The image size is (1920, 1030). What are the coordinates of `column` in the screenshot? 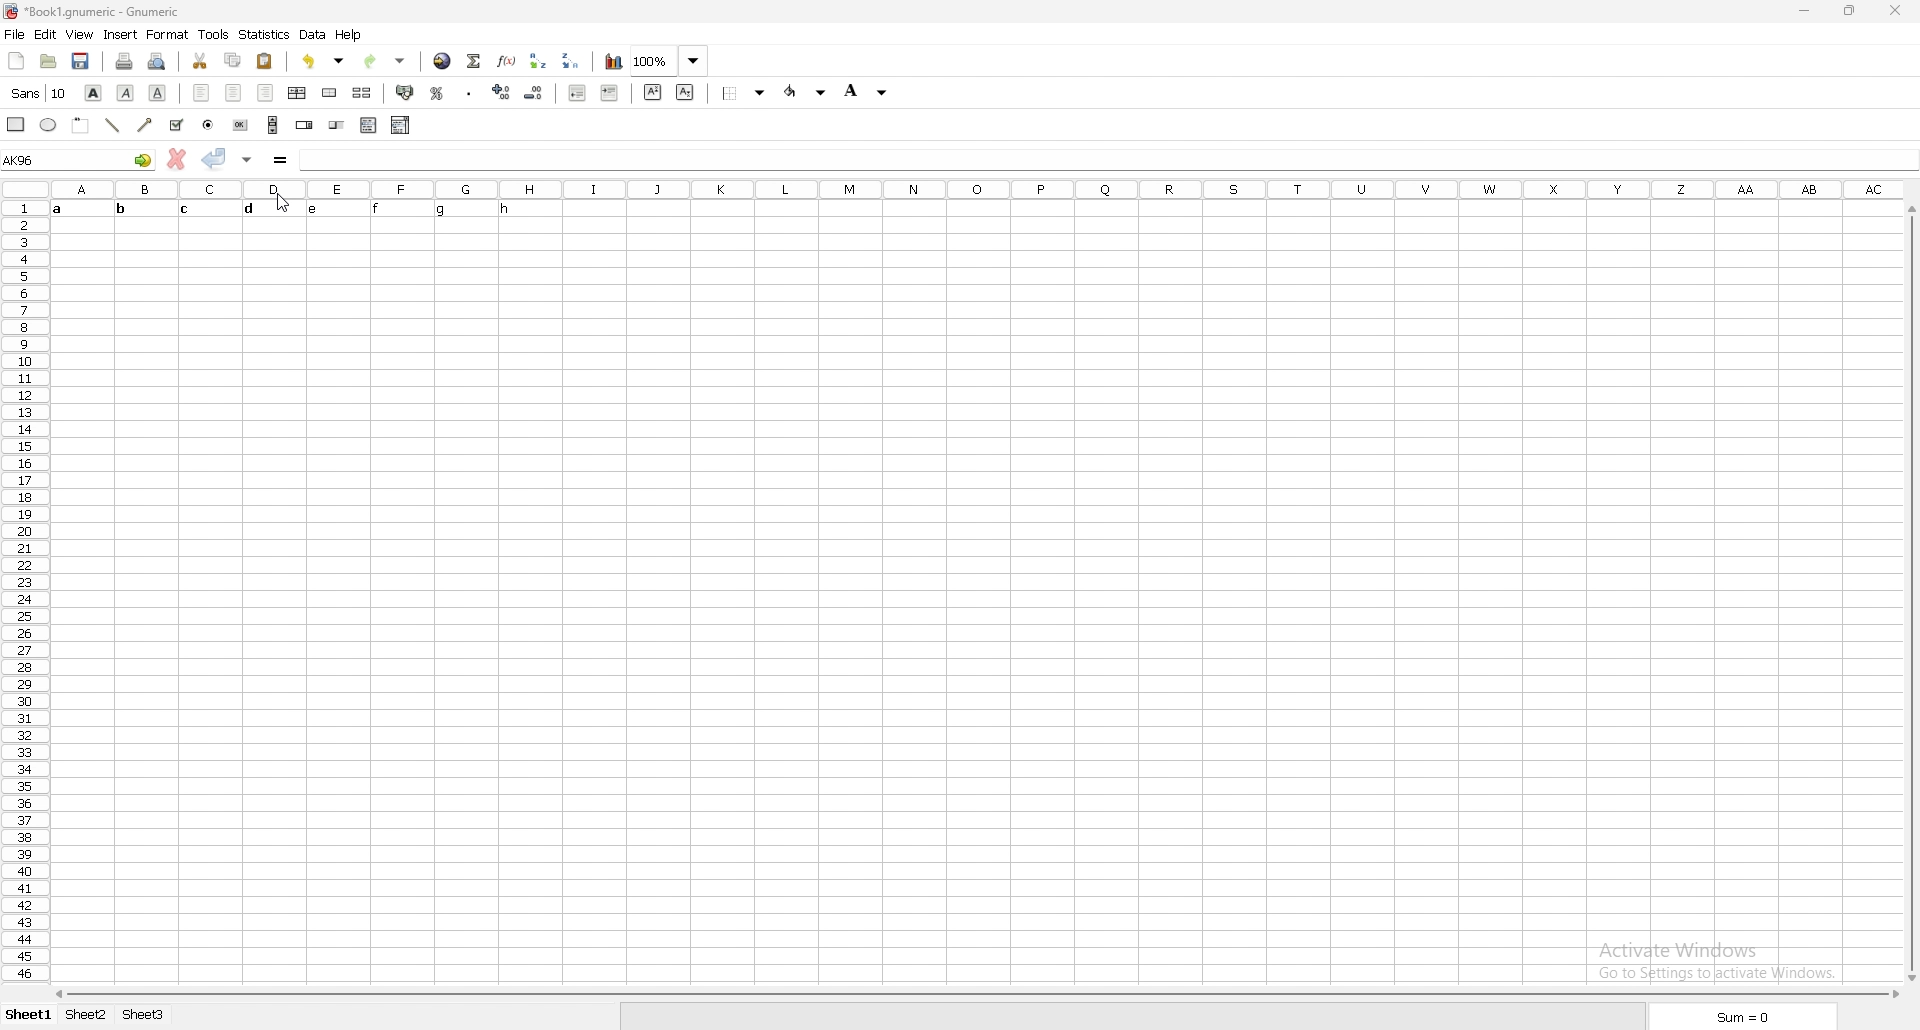 It's located at (982, 188).